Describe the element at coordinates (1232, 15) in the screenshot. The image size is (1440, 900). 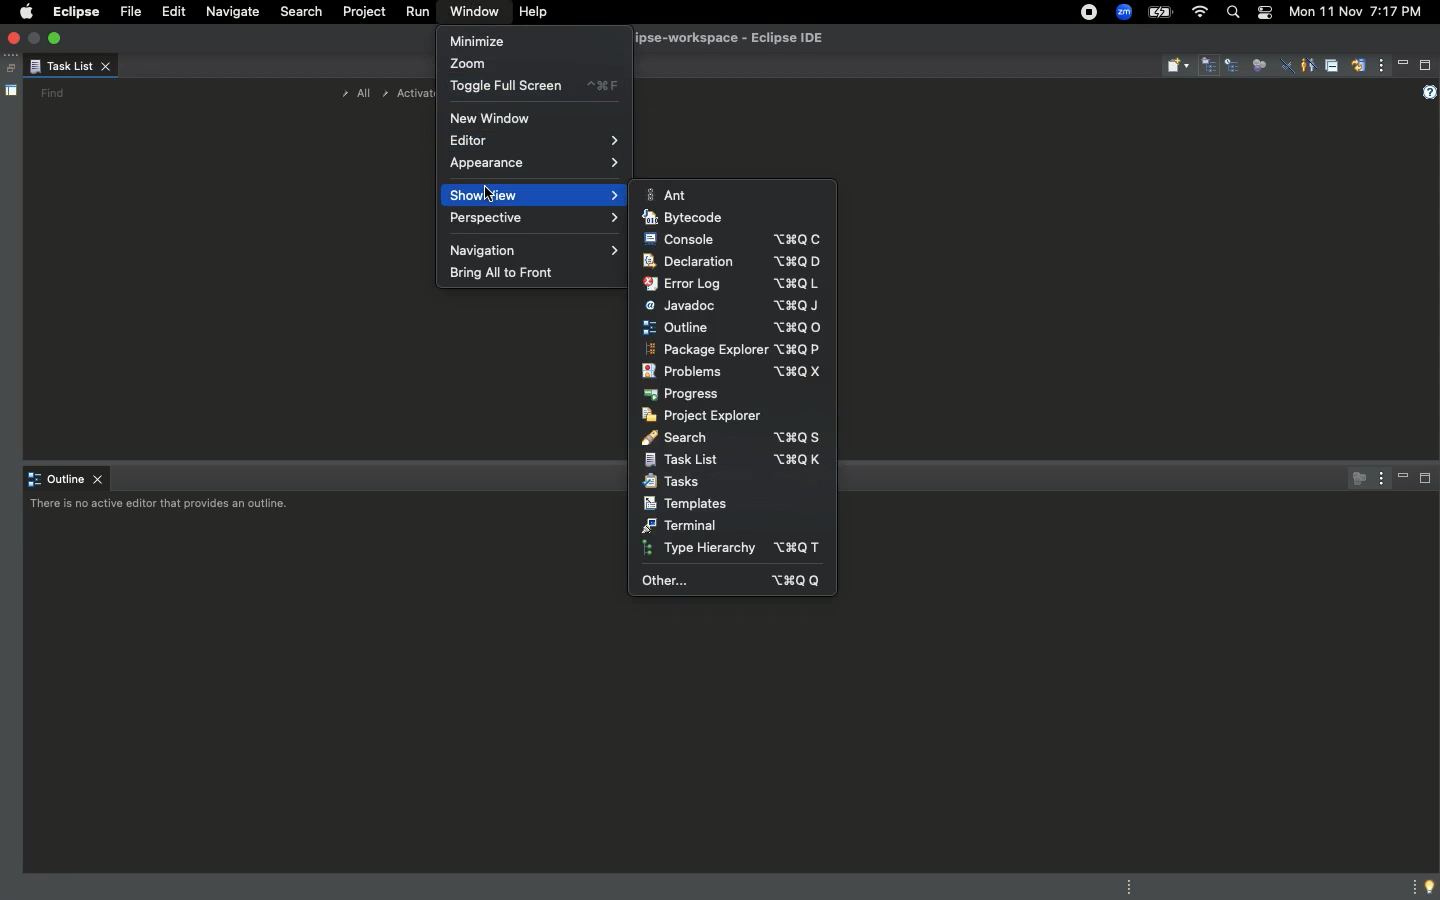
I see `Search` at that location.